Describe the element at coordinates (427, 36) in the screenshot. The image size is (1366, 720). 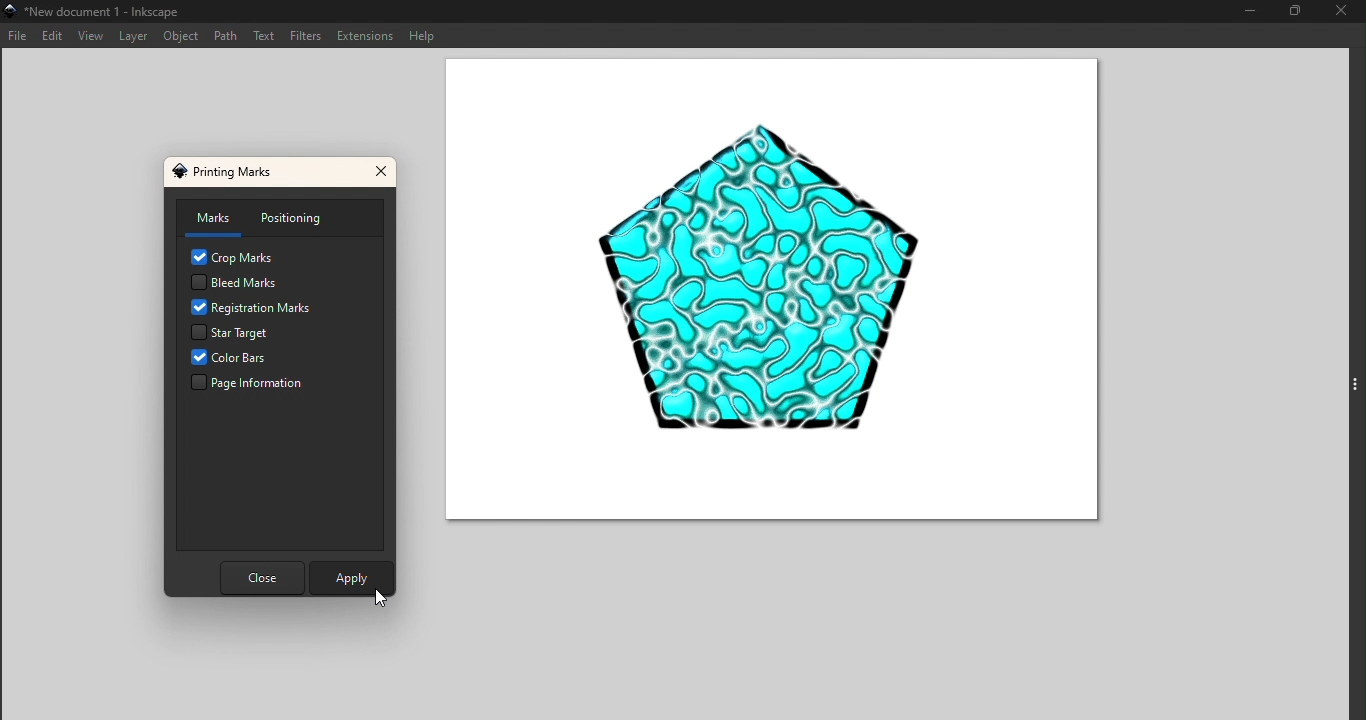
I see `Help` at that location.